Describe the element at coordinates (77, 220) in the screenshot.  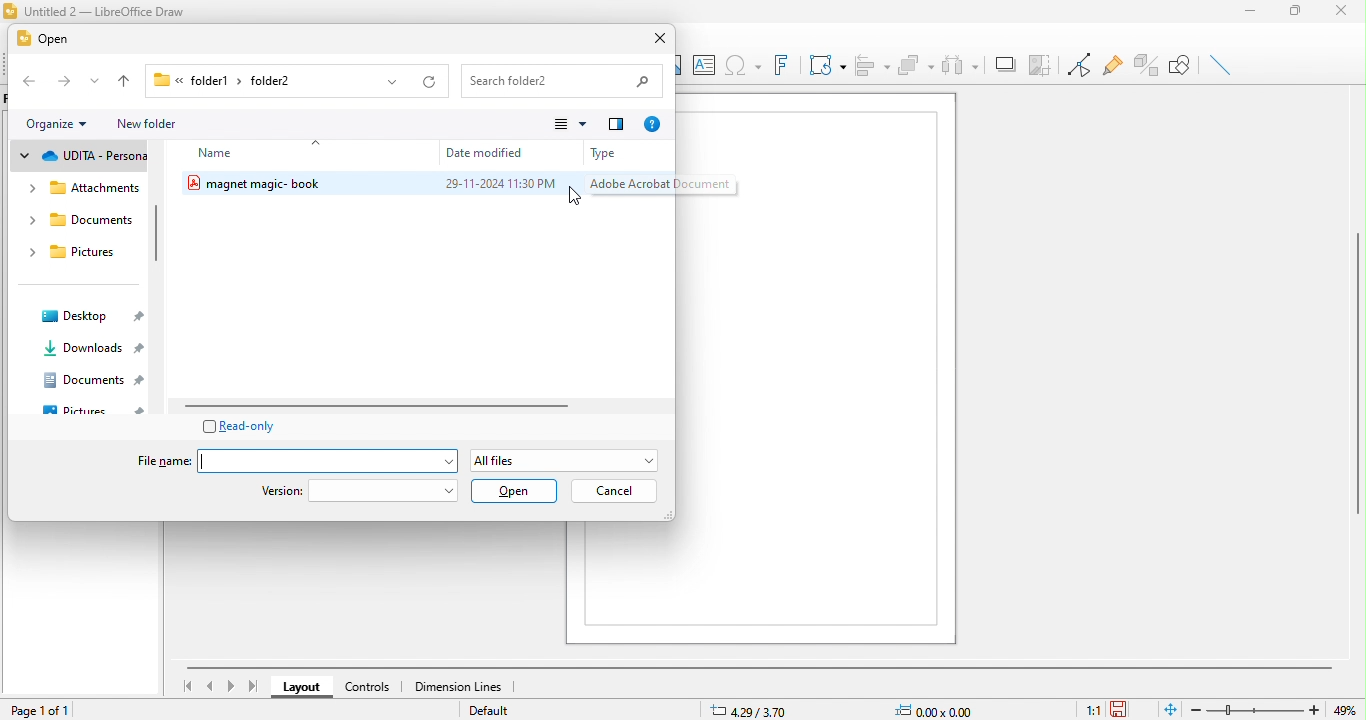
I see `documents` at that location.